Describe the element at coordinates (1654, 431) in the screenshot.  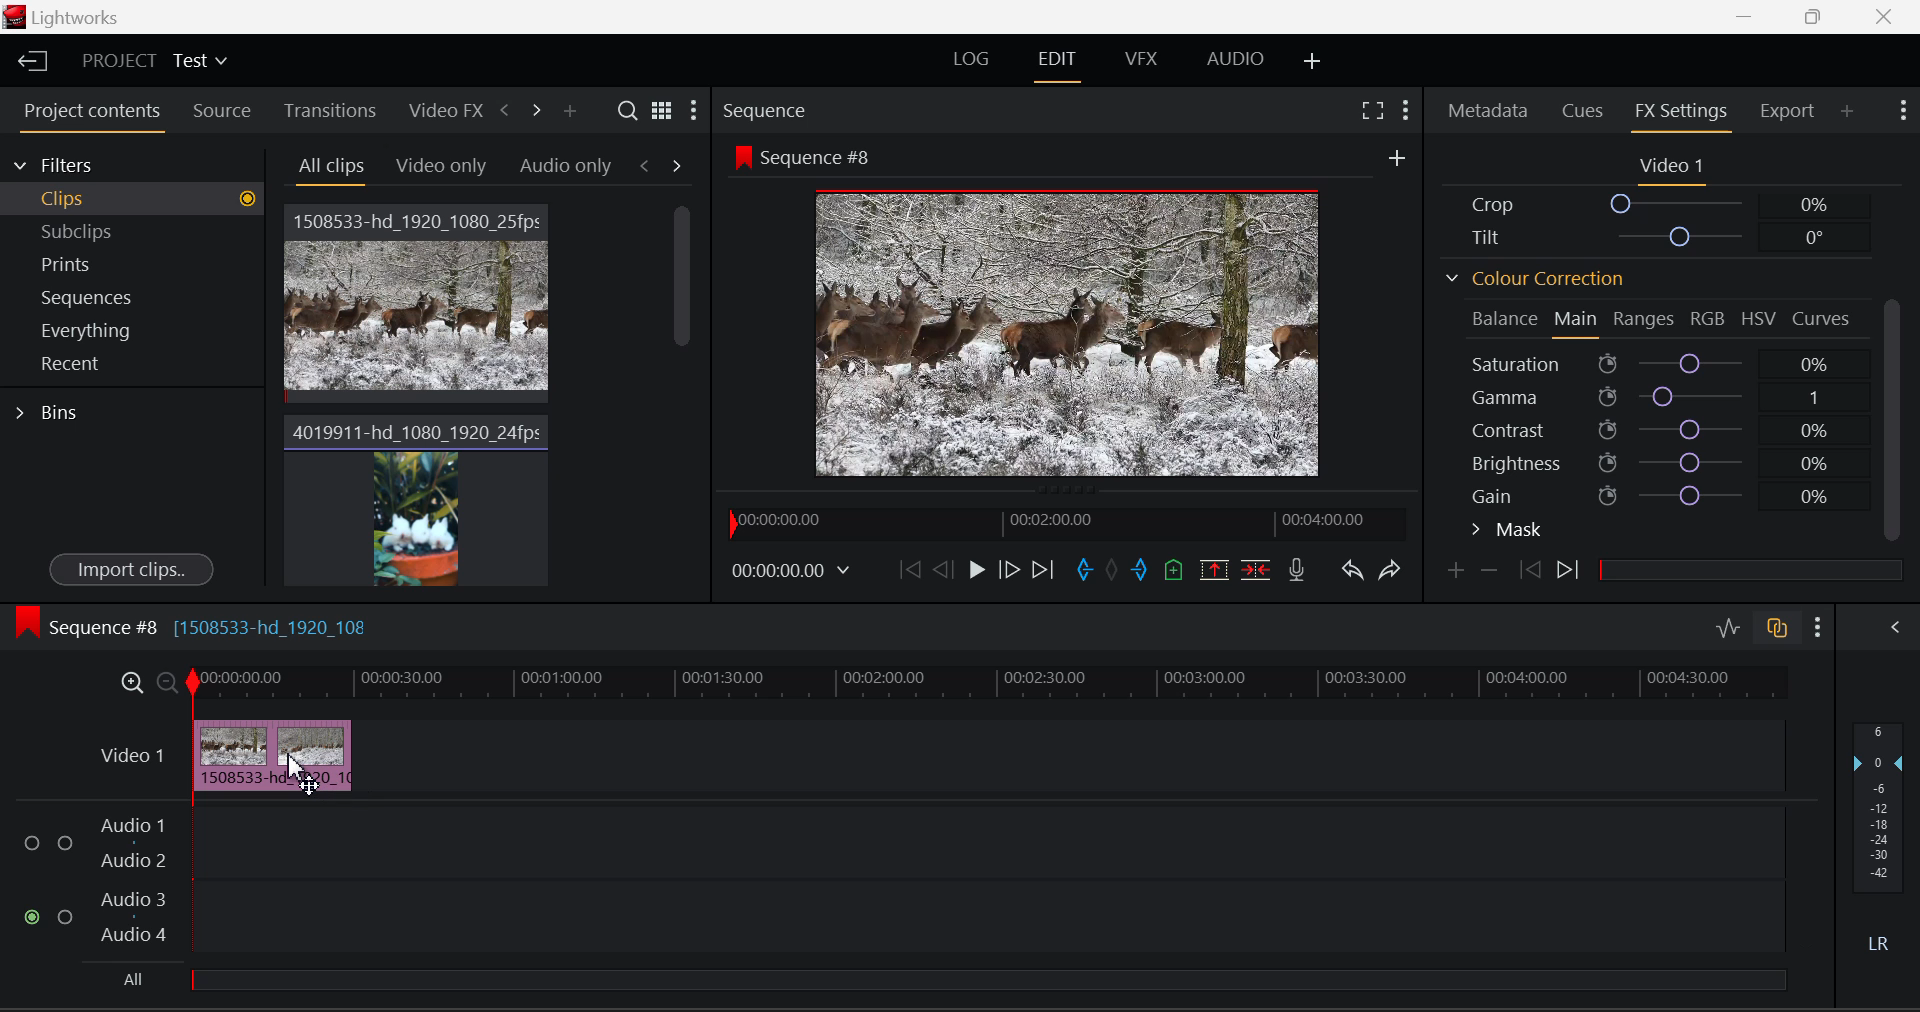
I see `Contrast` at that location.